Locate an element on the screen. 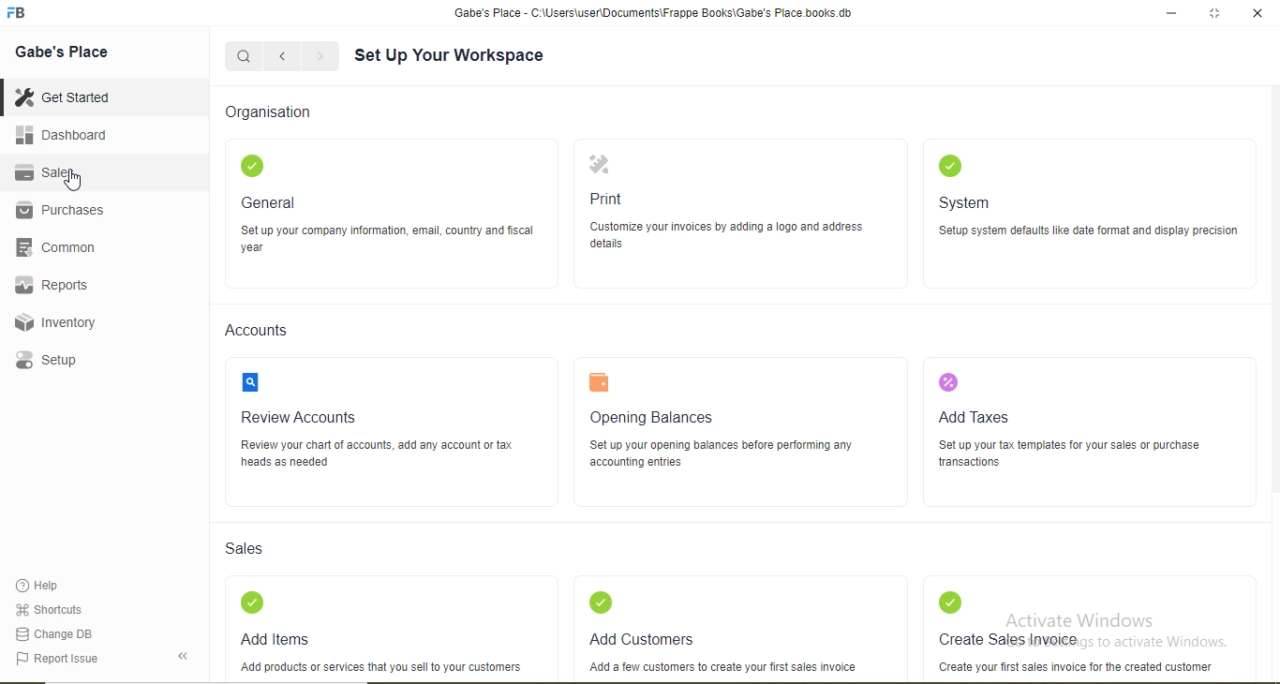  Purchases is located at coordinates (68, 210).